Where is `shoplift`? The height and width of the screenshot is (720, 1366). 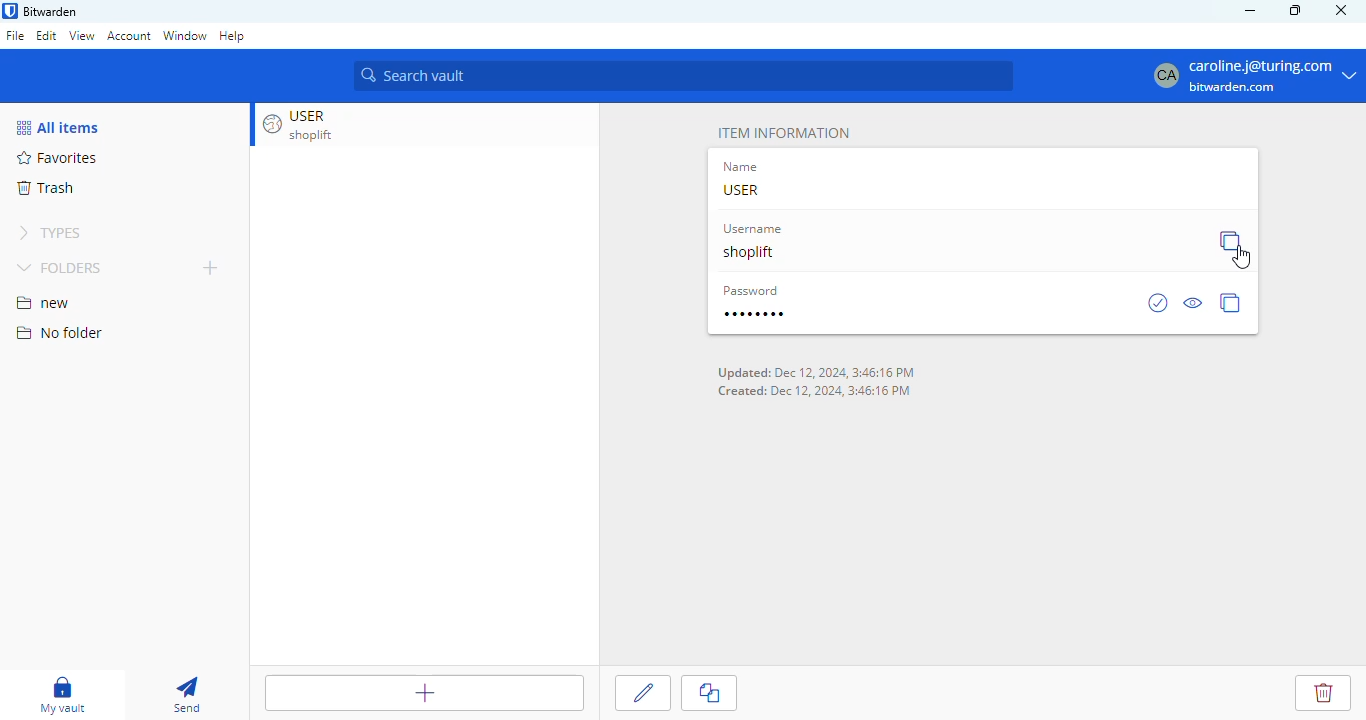
shoplift is located at coordinates (750, 253).